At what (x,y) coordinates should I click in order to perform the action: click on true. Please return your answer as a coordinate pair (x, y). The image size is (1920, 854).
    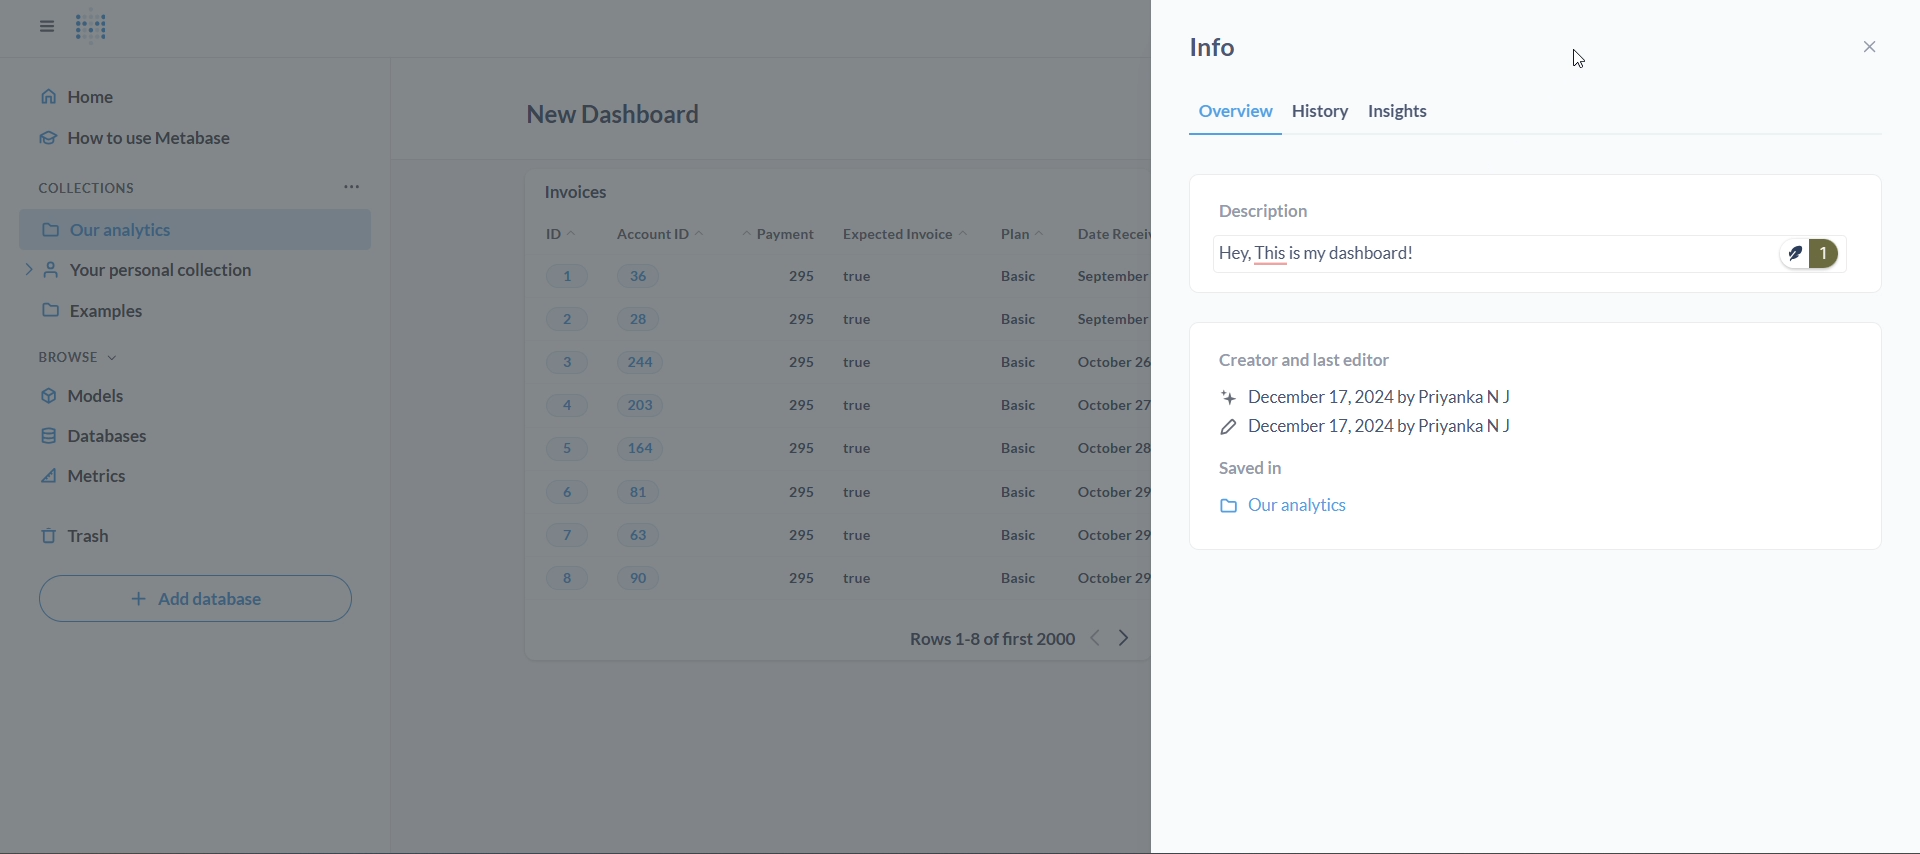
    Looking at the image, I should click on (855, 577).